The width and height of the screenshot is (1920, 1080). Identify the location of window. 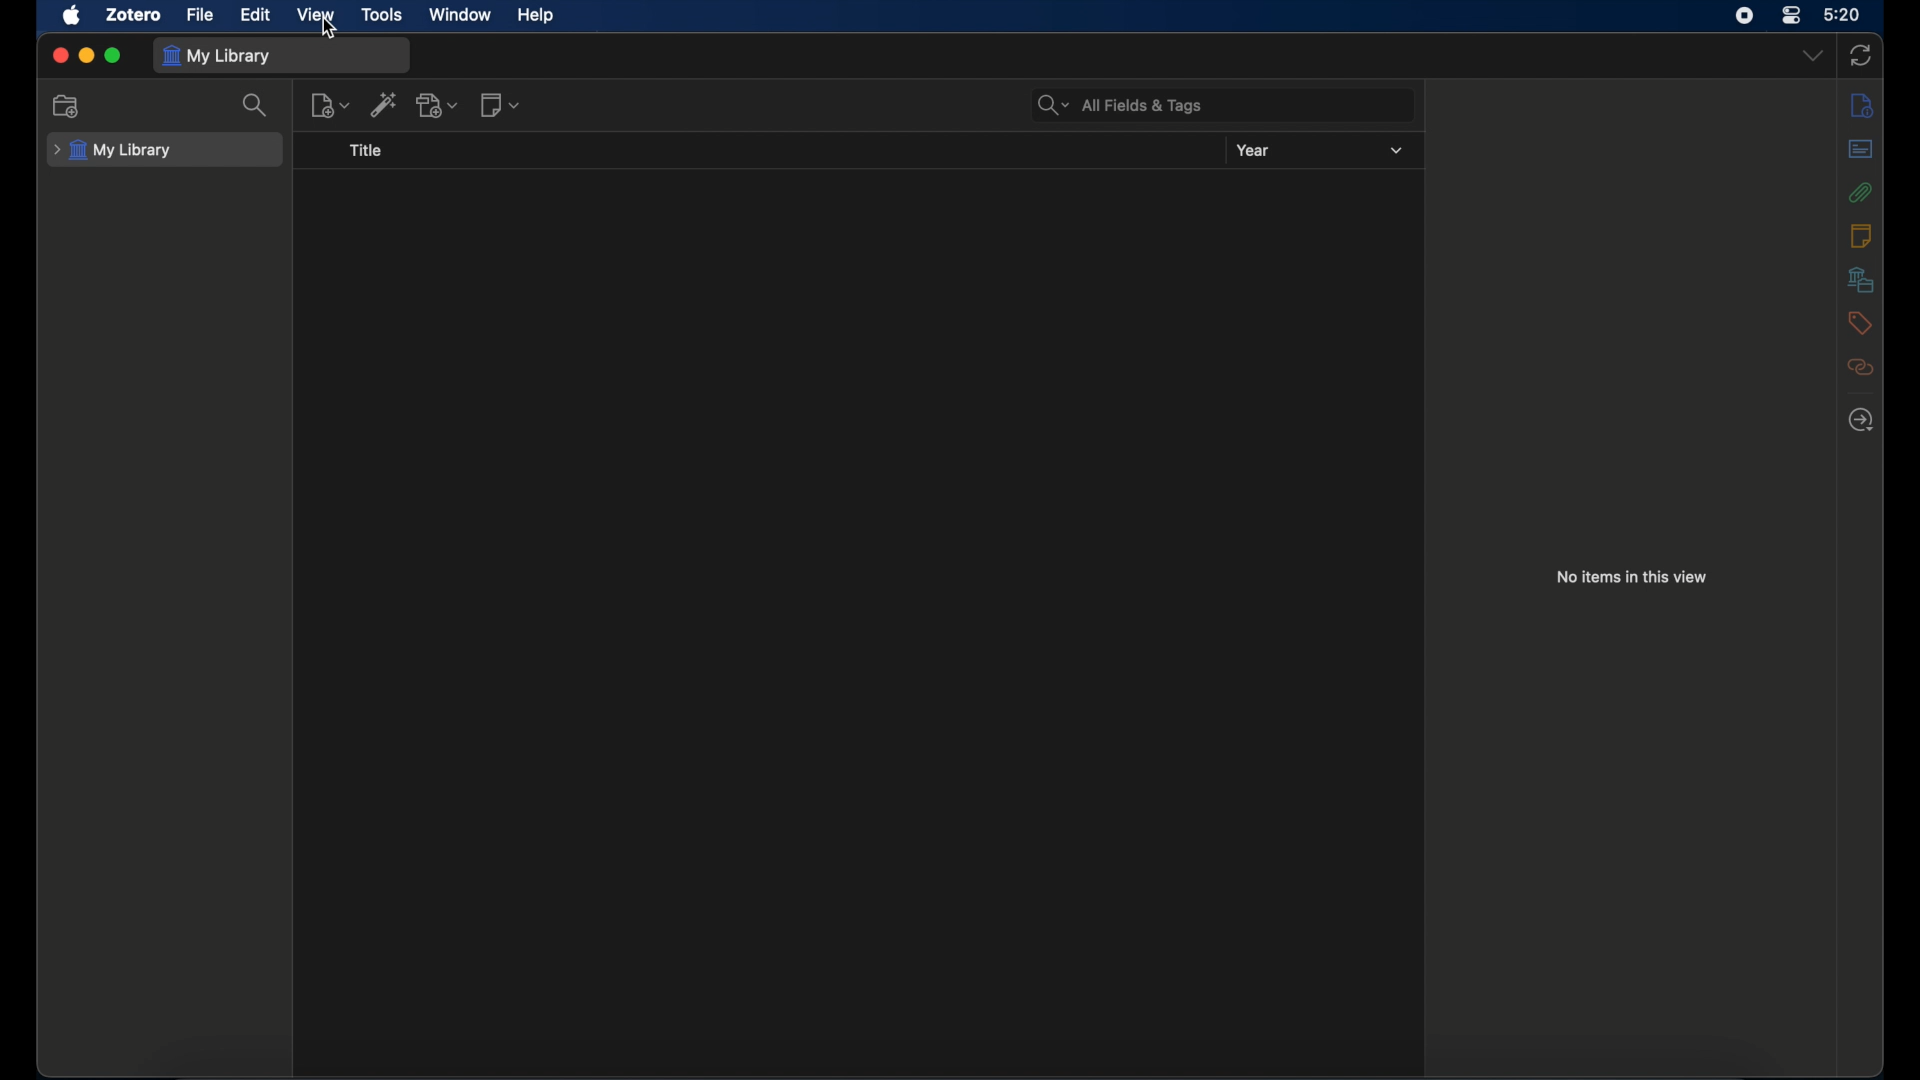
(460, 15).